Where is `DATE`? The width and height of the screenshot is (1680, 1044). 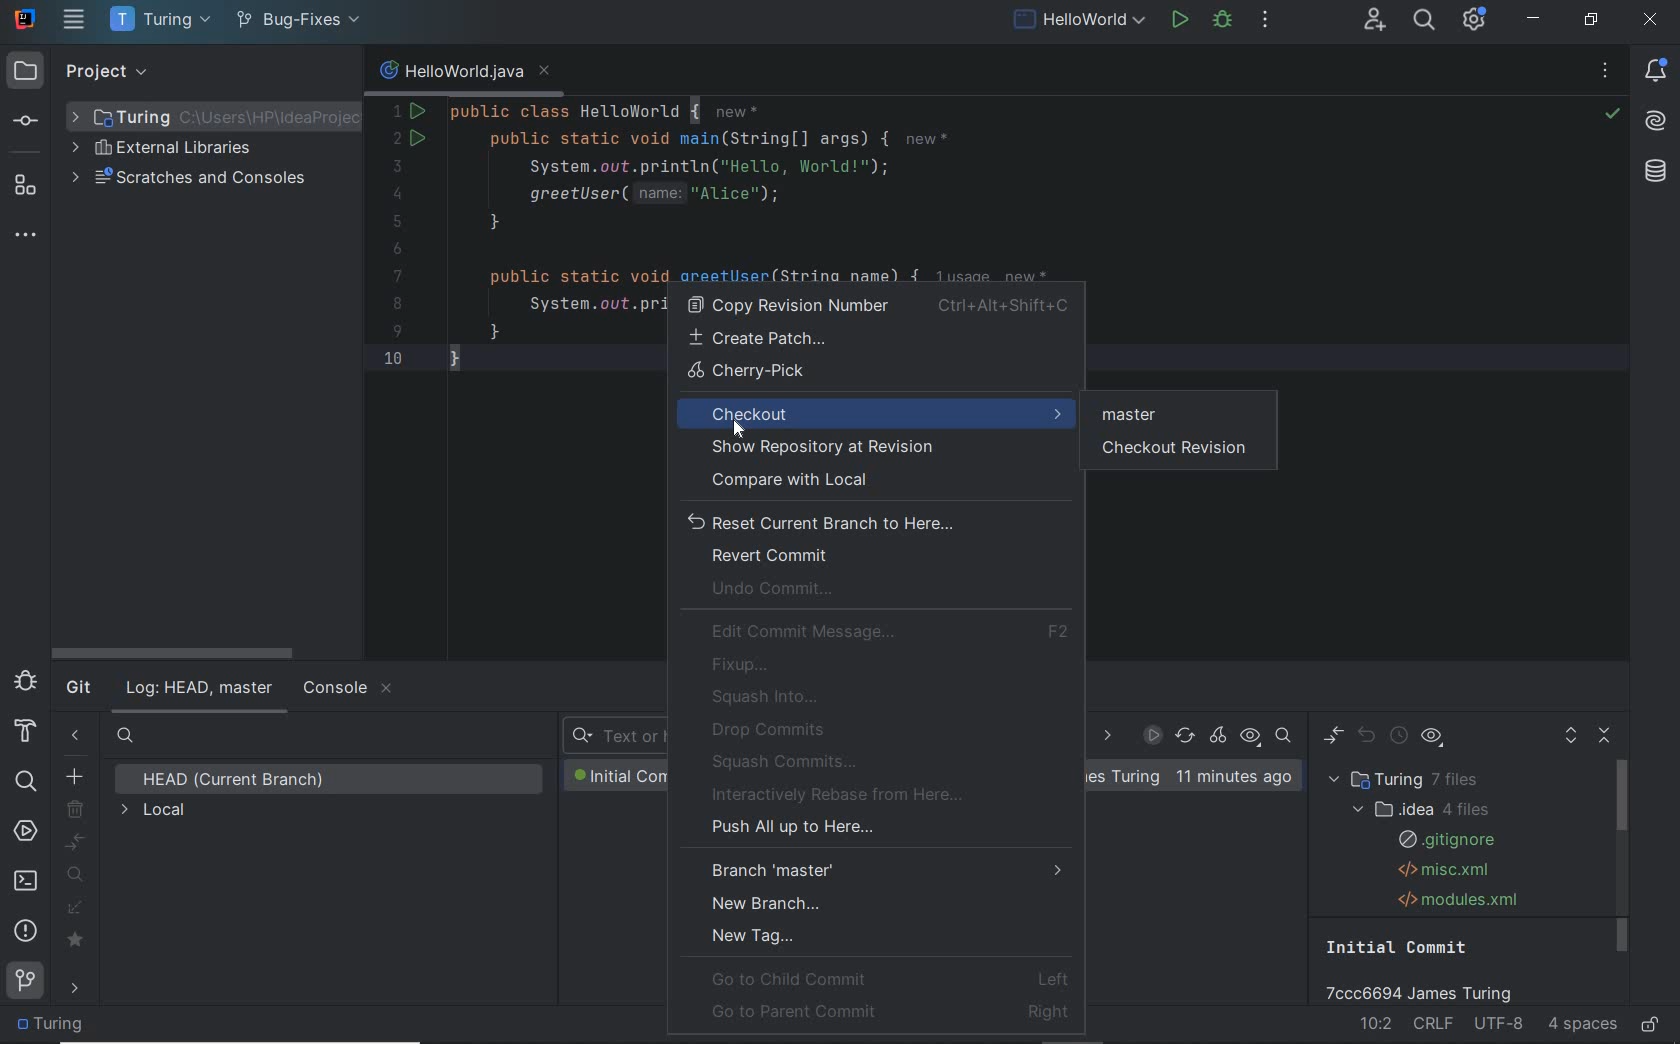 DATE is located at coordinates (1106, 737).